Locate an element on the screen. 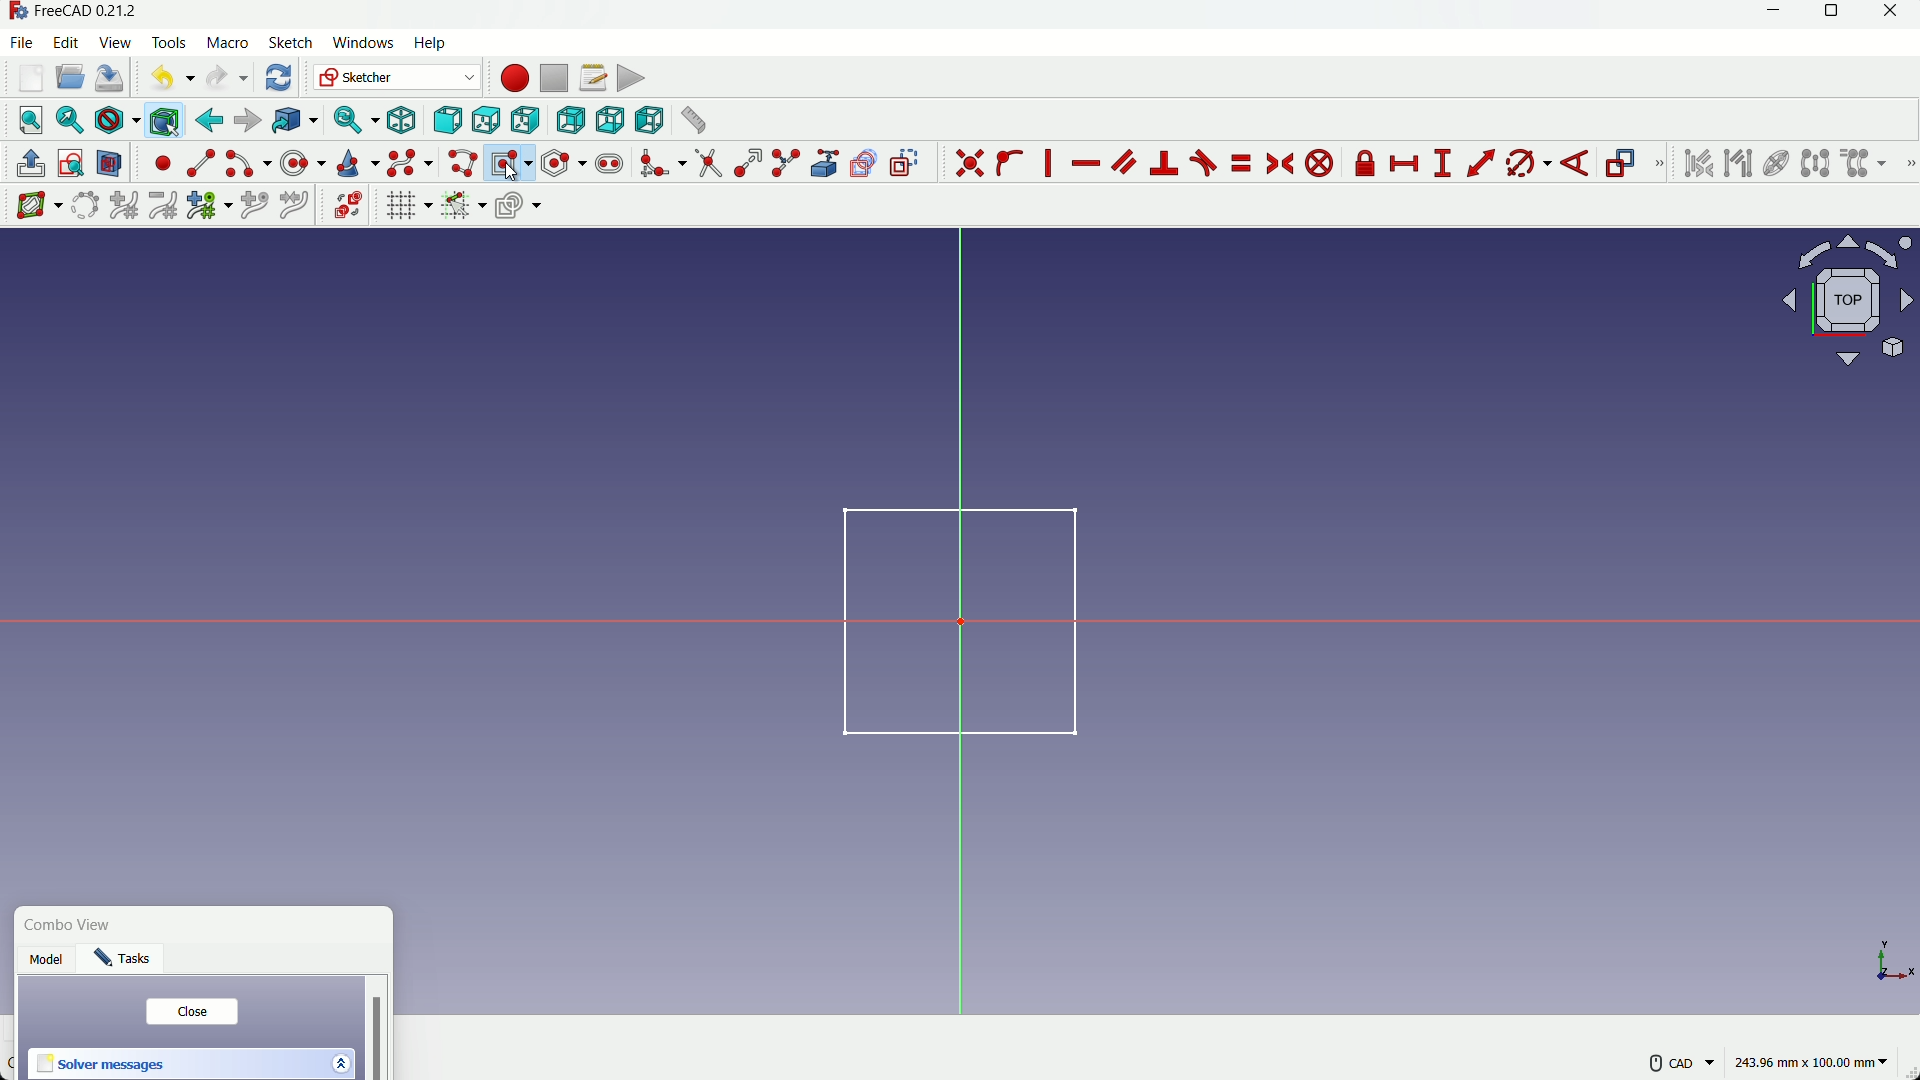 This screenshot has width=1920, height=1080. left view is located at coordinates (646, 119).